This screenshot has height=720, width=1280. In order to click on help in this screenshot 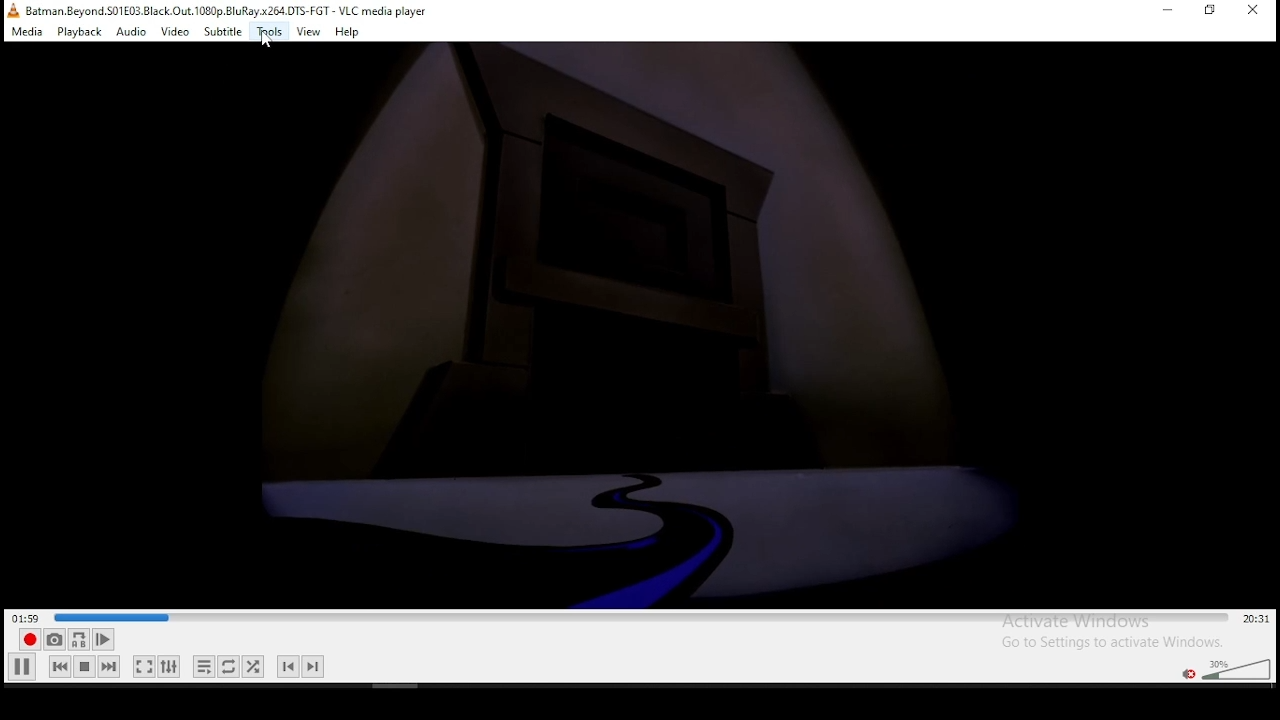, I will do `click(347, 32)`.